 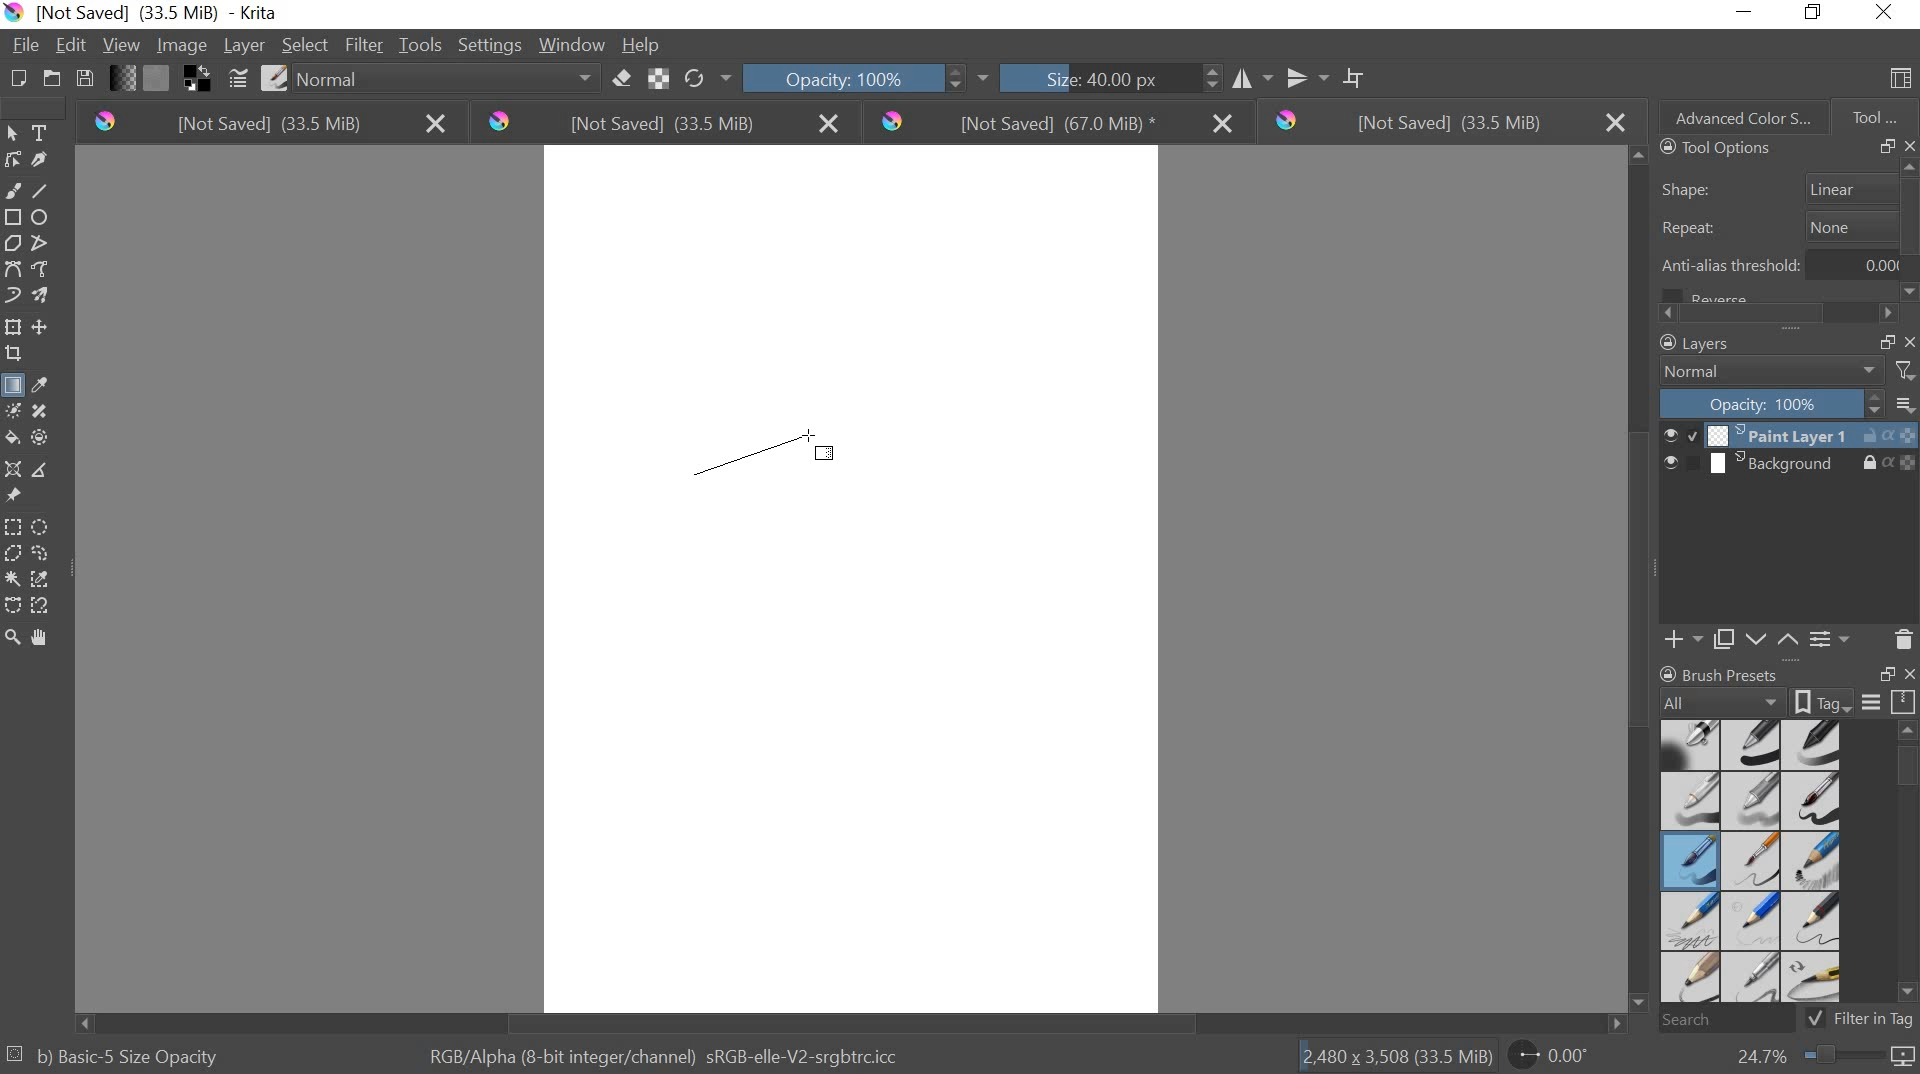 What do you see at coordinates (40, 218) in the screenshot?
I see `ellipses` at bounding box center [40, 218].